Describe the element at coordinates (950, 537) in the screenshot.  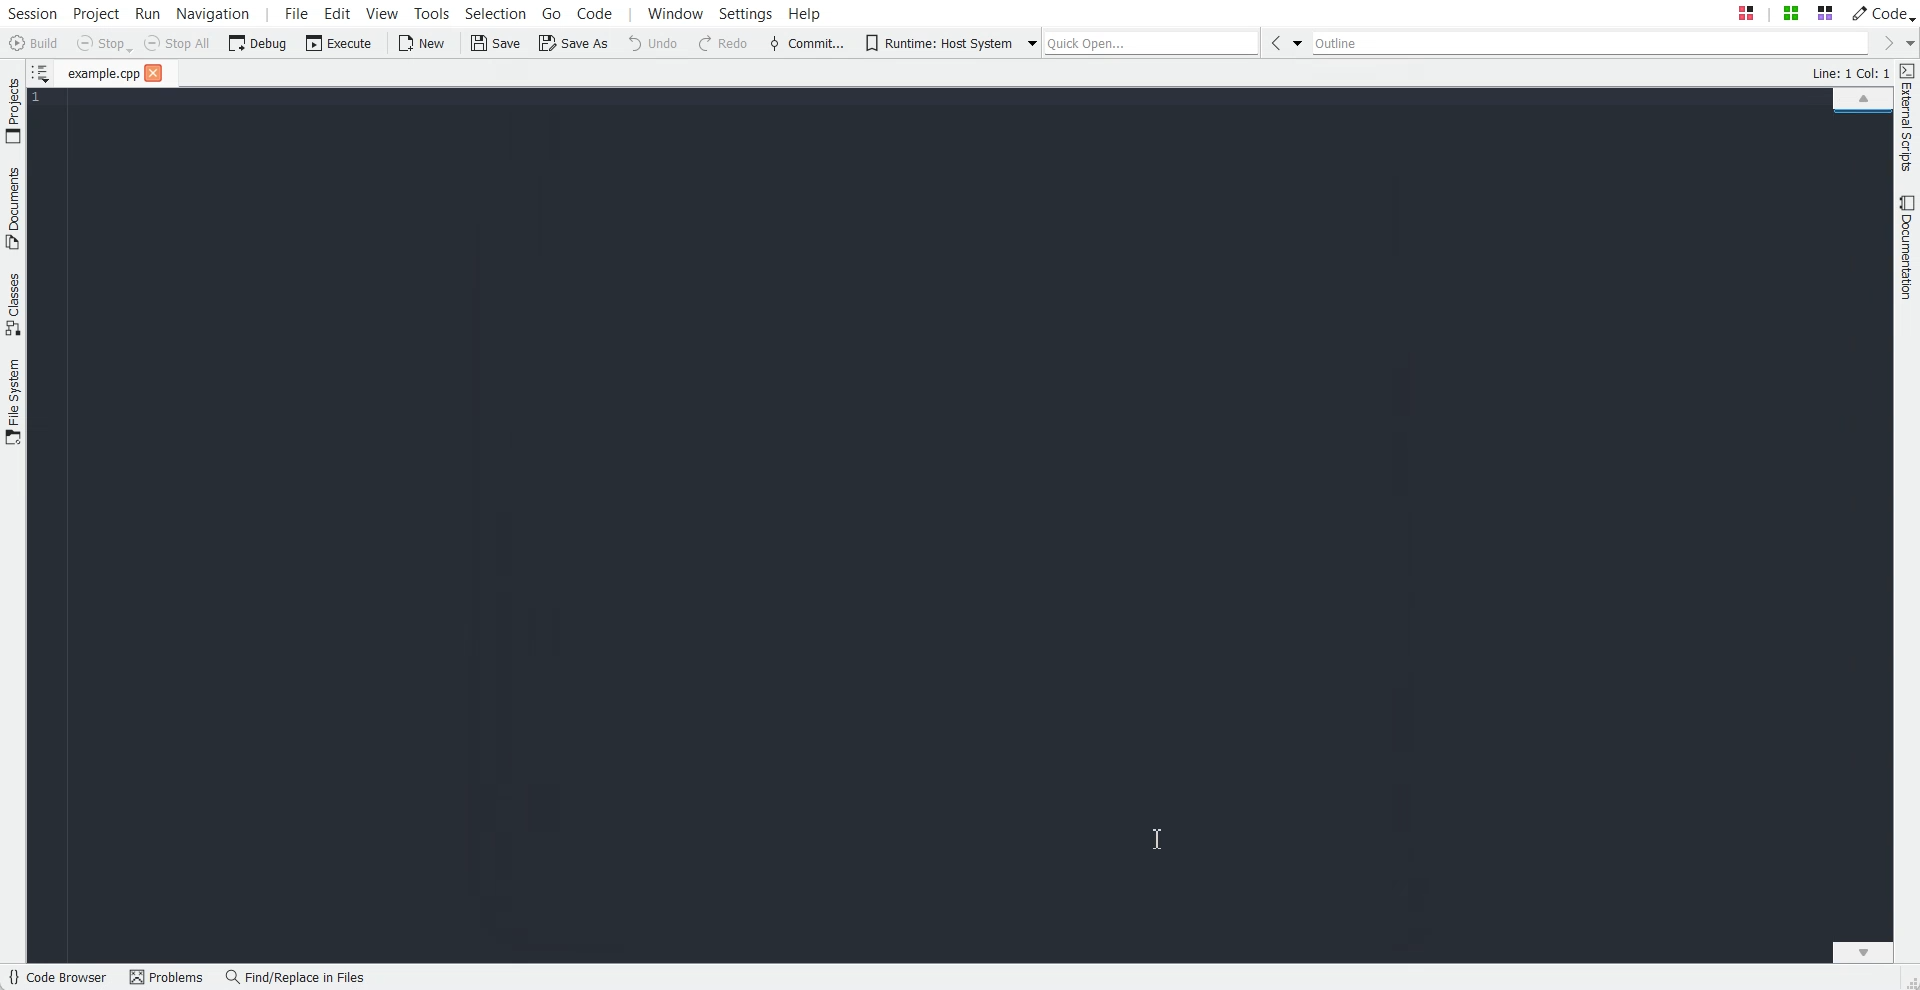
I see `Background color one dark` at that location.